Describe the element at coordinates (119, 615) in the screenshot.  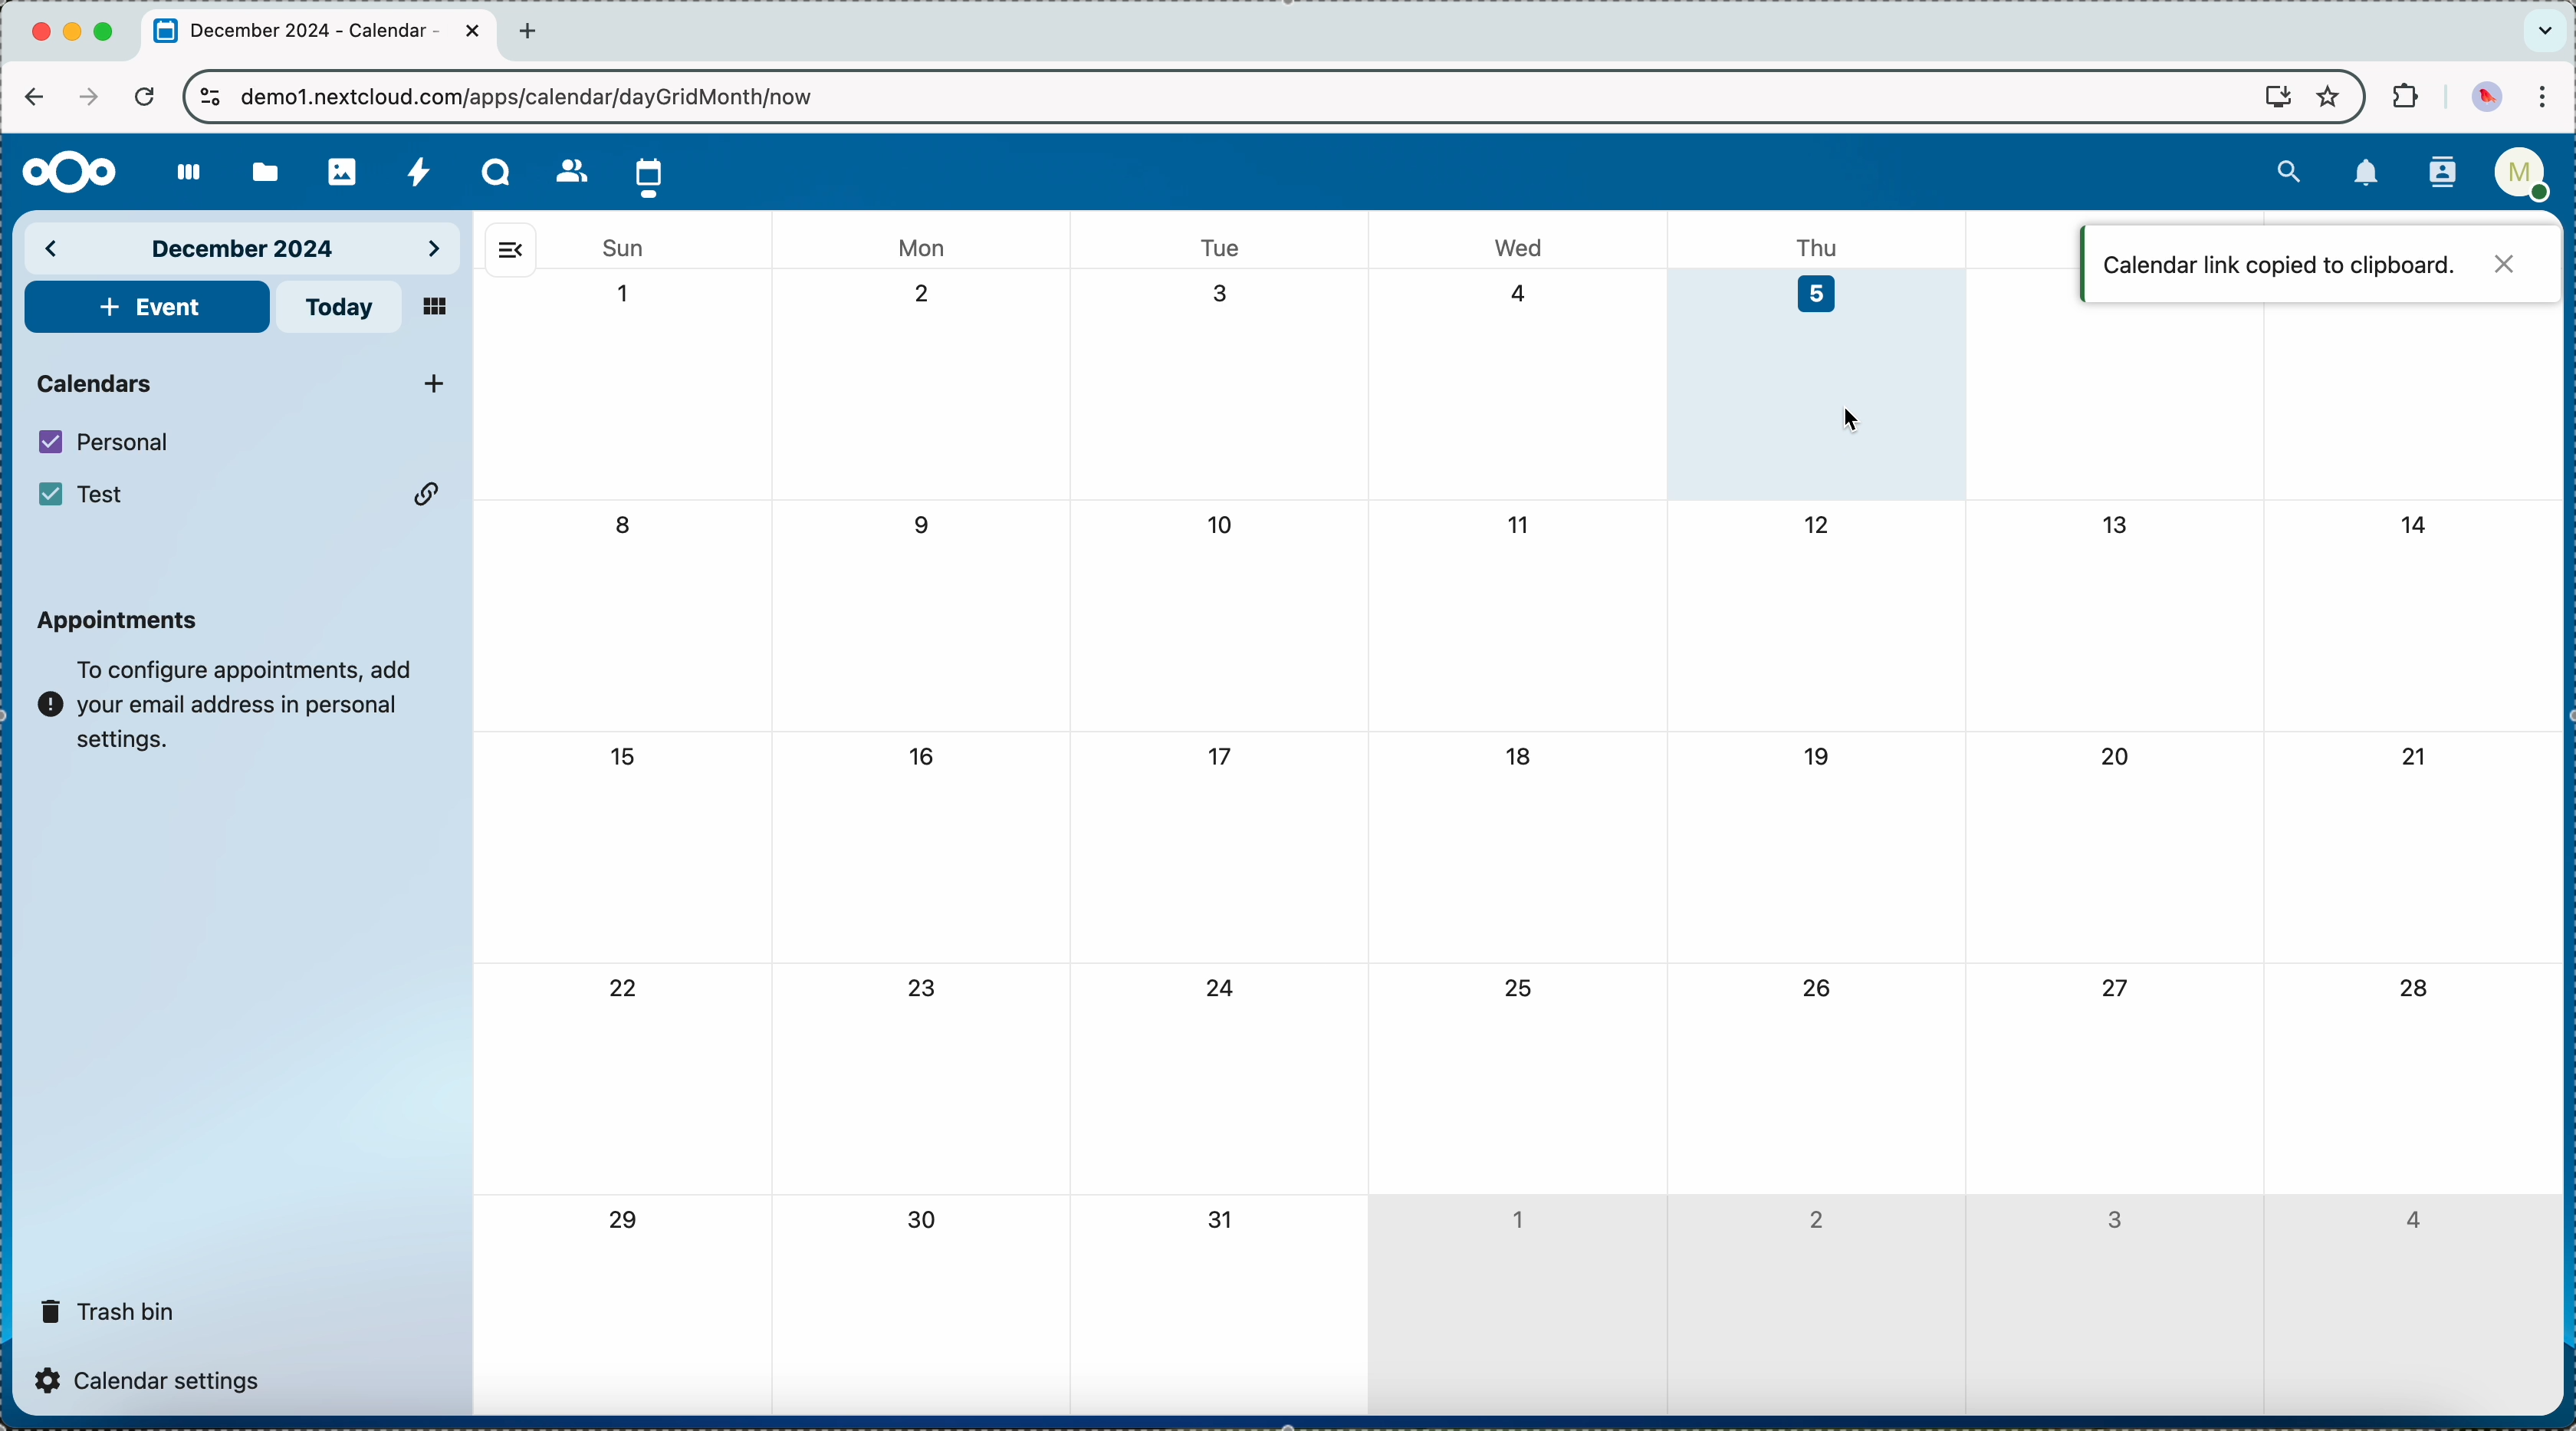
I see `appointments` at that location.